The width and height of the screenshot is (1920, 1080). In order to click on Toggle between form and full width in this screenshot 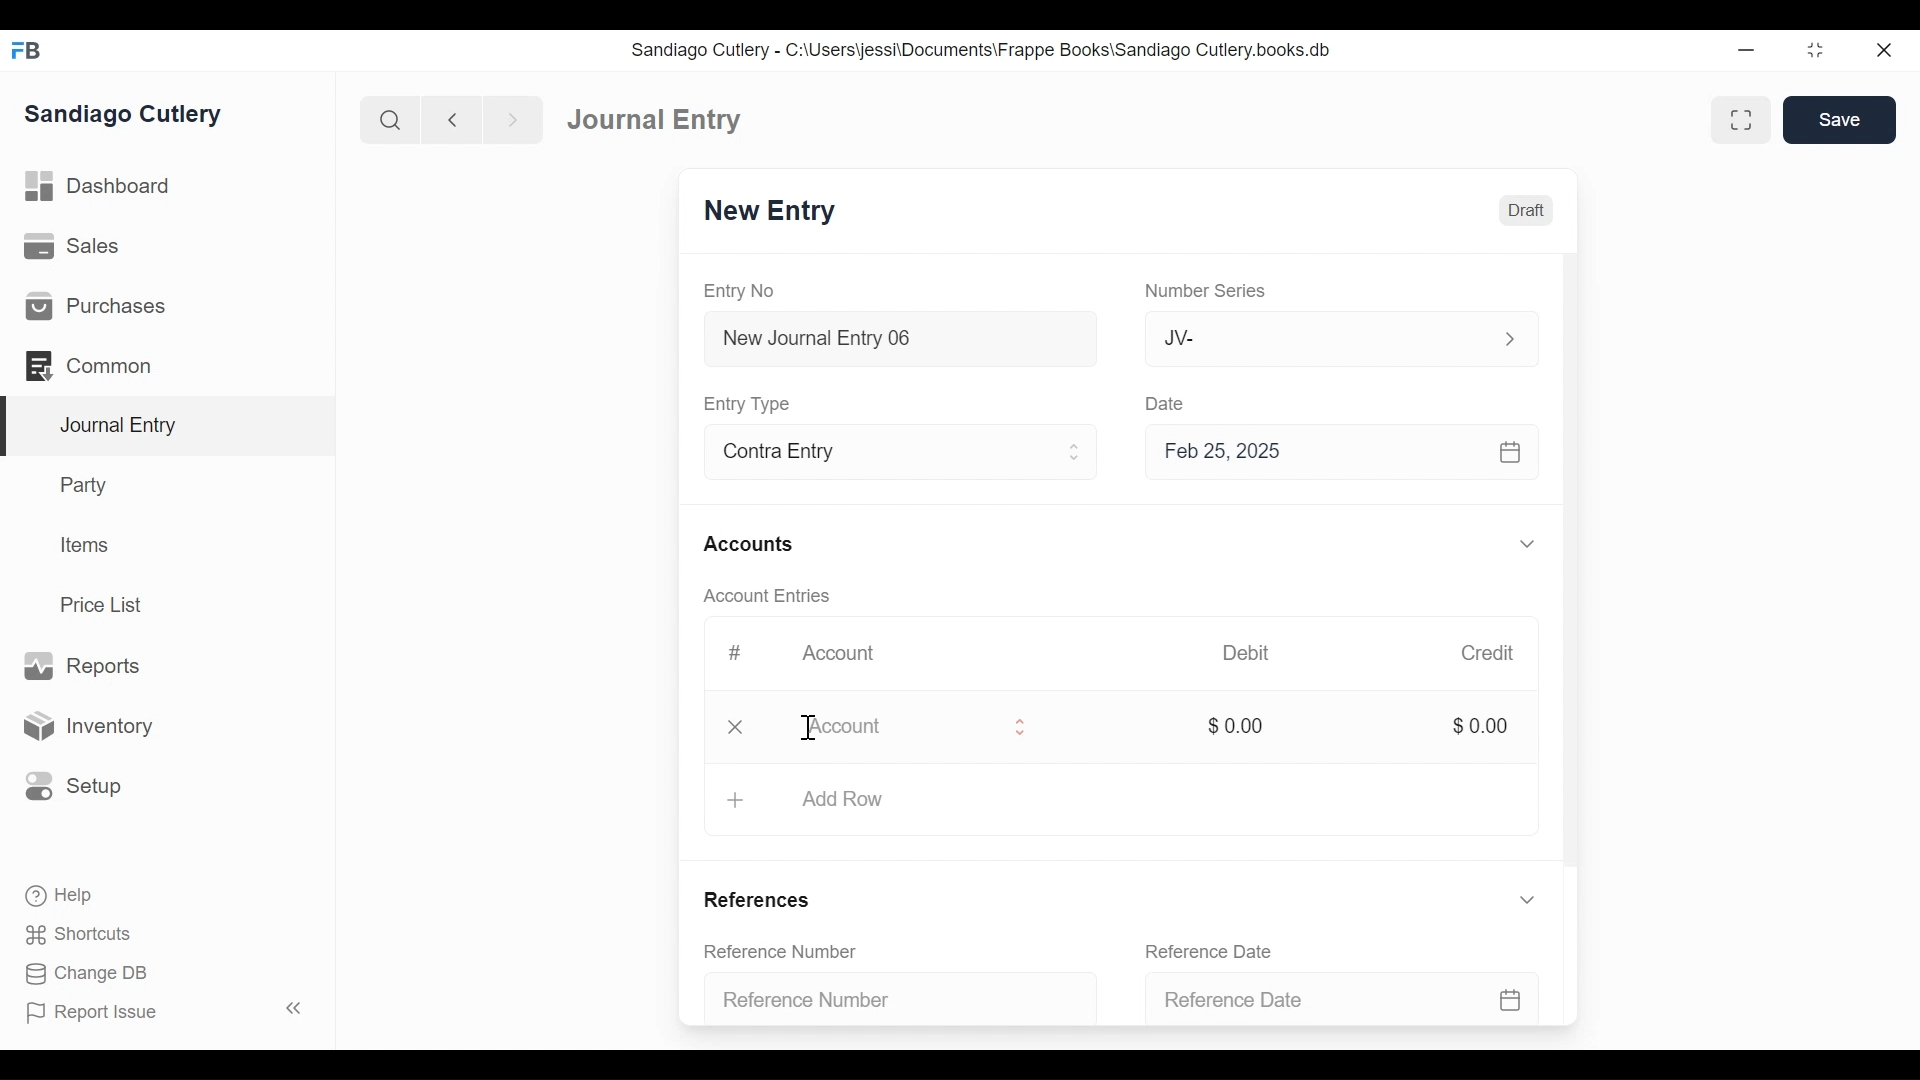, I will do `click(1741, 120)`.